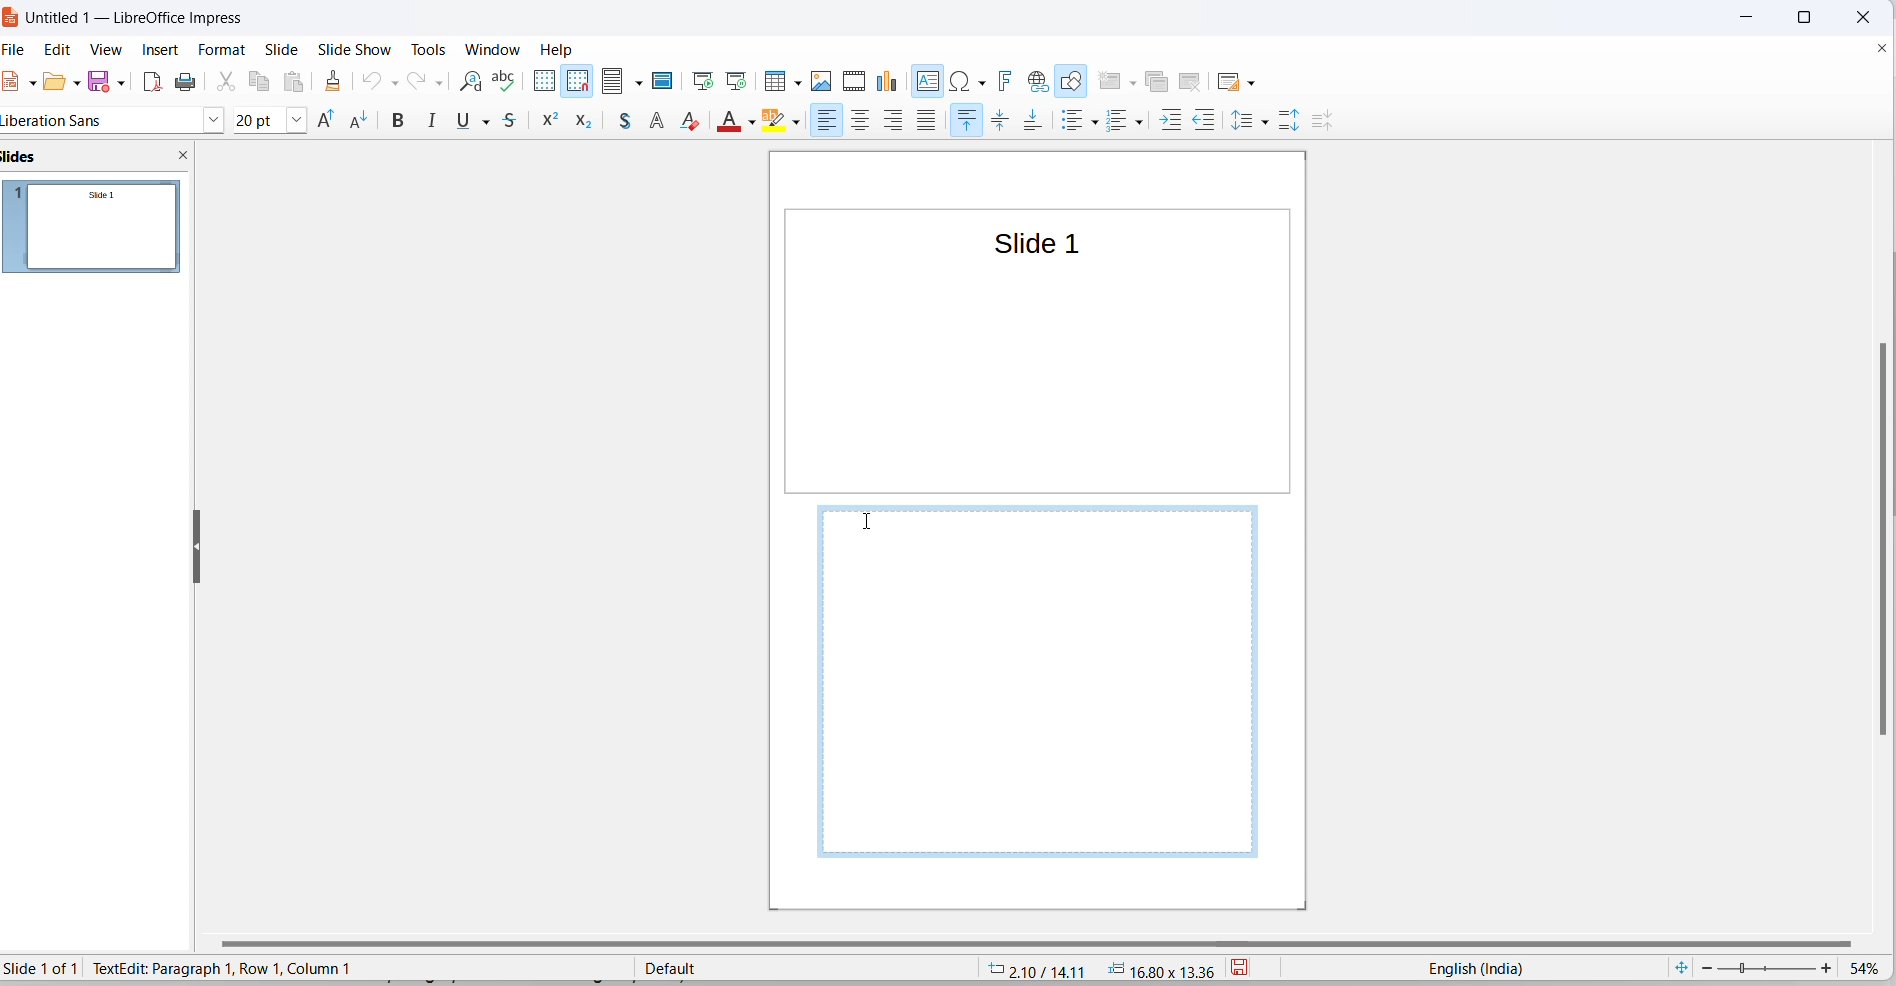 This screenshot has width=1896, height=986. I want to click on current slide, so click(47, 968).